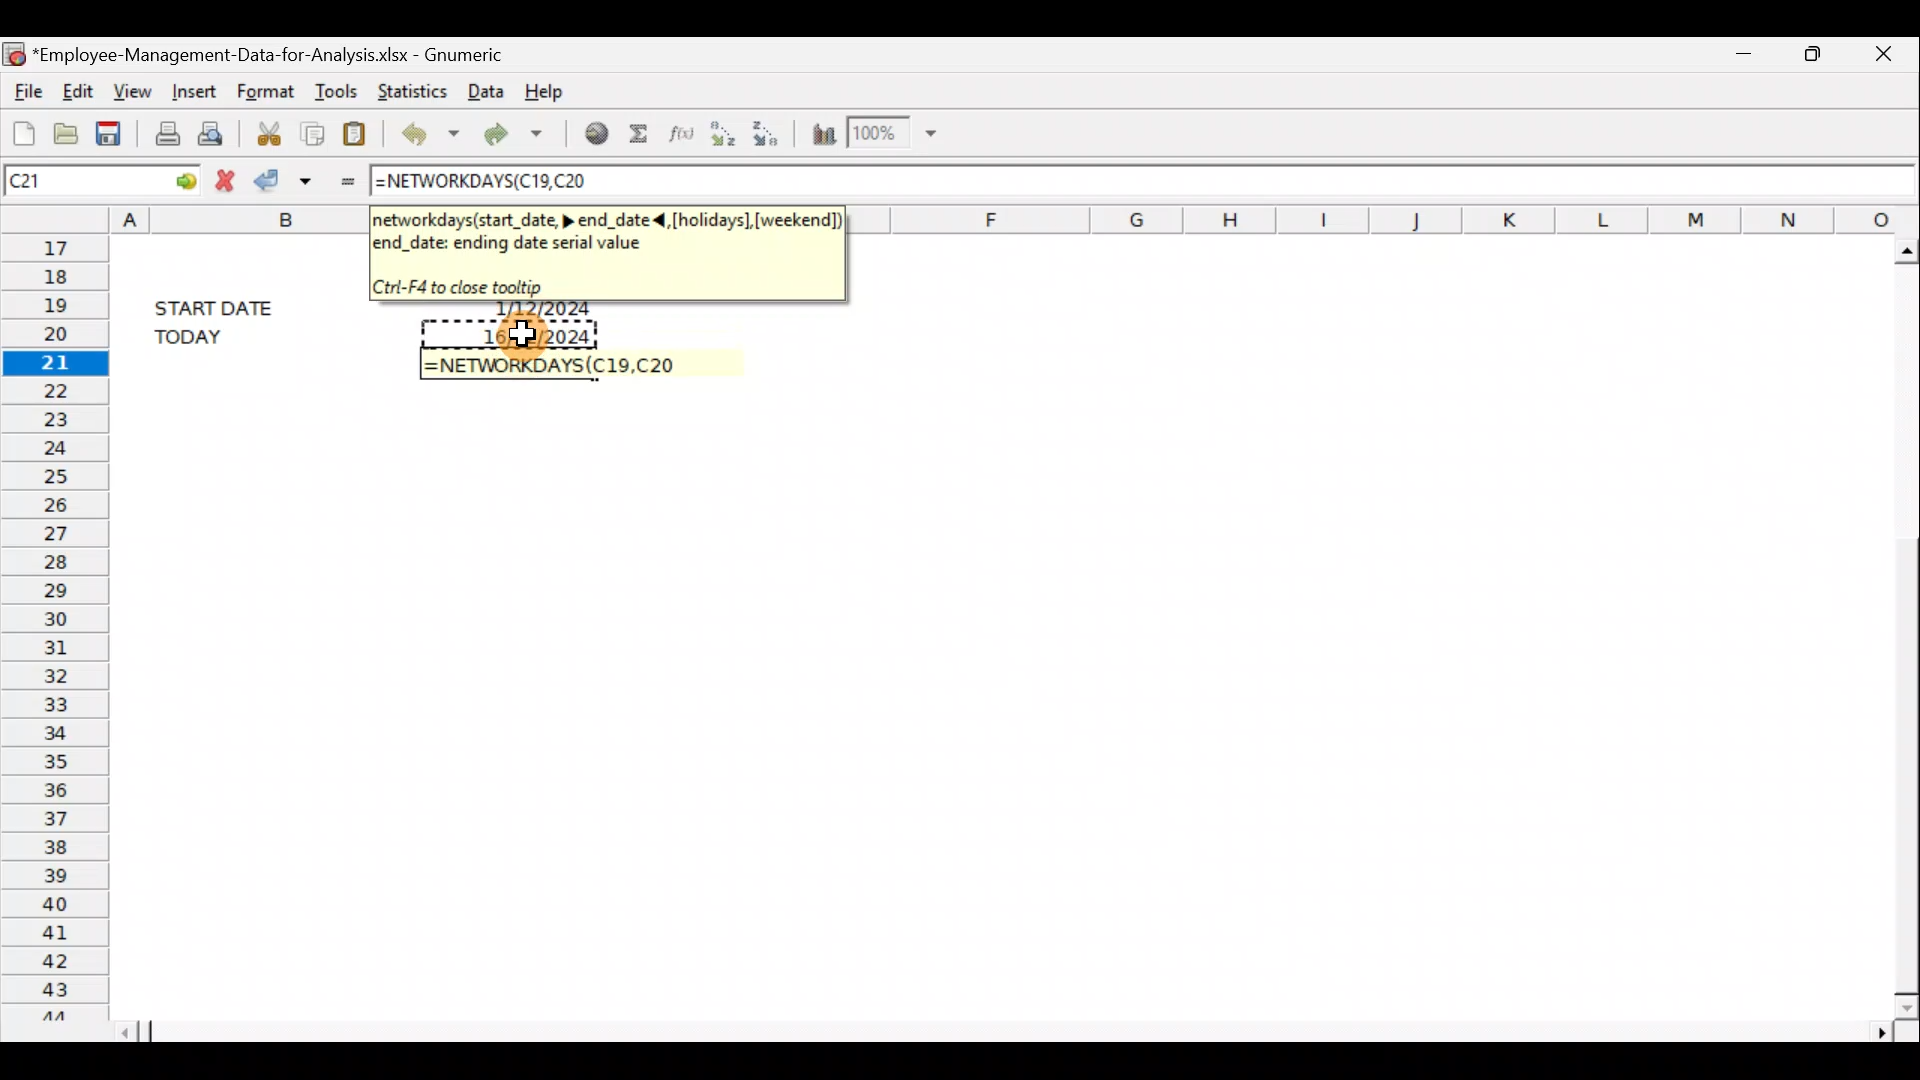 The height and width of the screenshot is (1080, 1920). Describe the element at coordinates (315, 131) in the screenshot. I see `Copy the selection` at that location.